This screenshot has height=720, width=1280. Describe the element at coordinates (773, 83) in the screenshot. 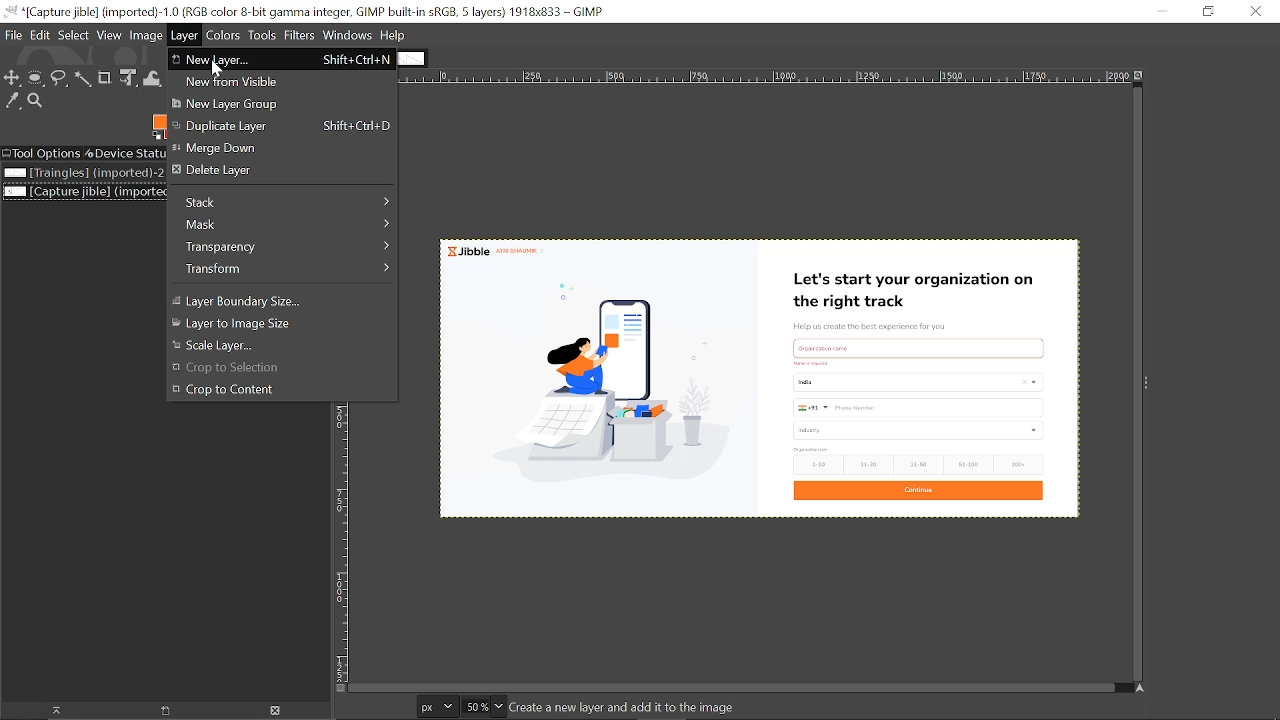

I see `horizontal label` at that location.